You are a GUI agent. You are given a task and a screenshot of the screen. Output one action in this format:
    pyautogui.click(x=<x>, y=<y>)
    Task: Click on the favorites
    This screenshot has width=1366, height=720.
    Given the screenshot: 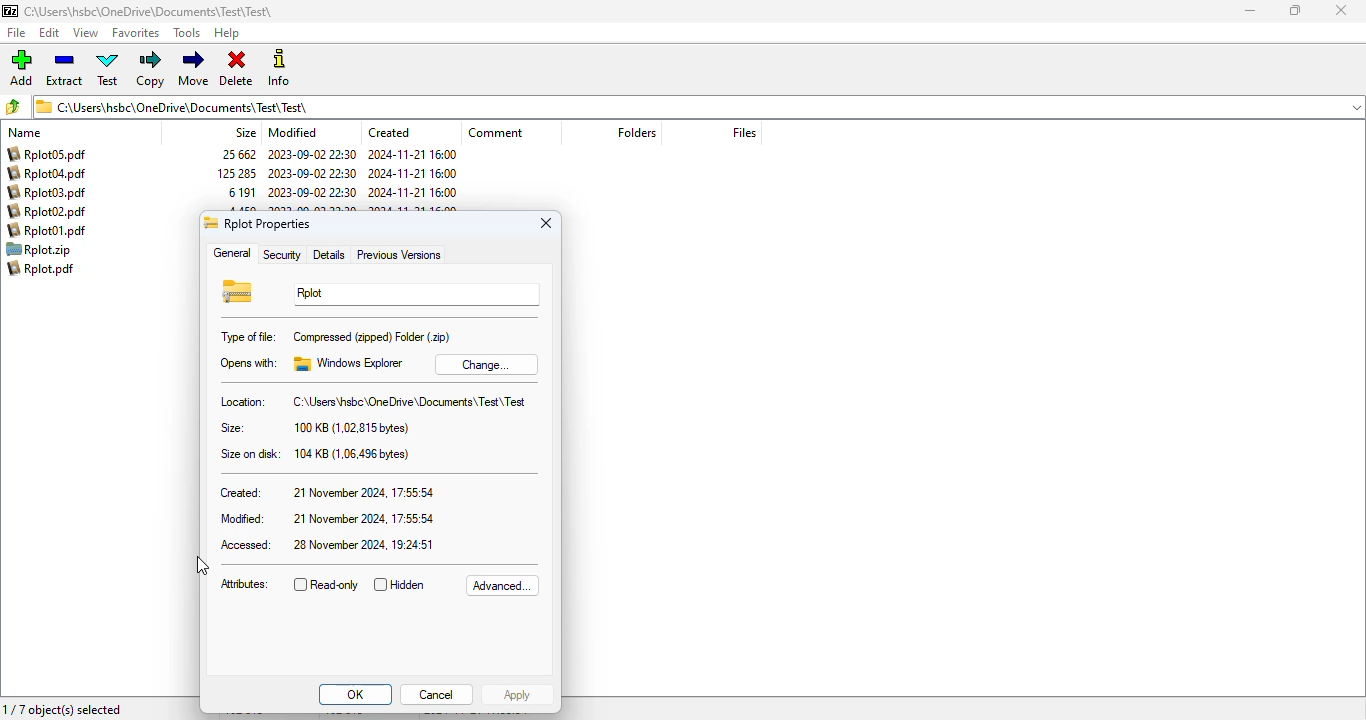 What is the action you would take?
    pyautogui.click(x=135, y=33)
    